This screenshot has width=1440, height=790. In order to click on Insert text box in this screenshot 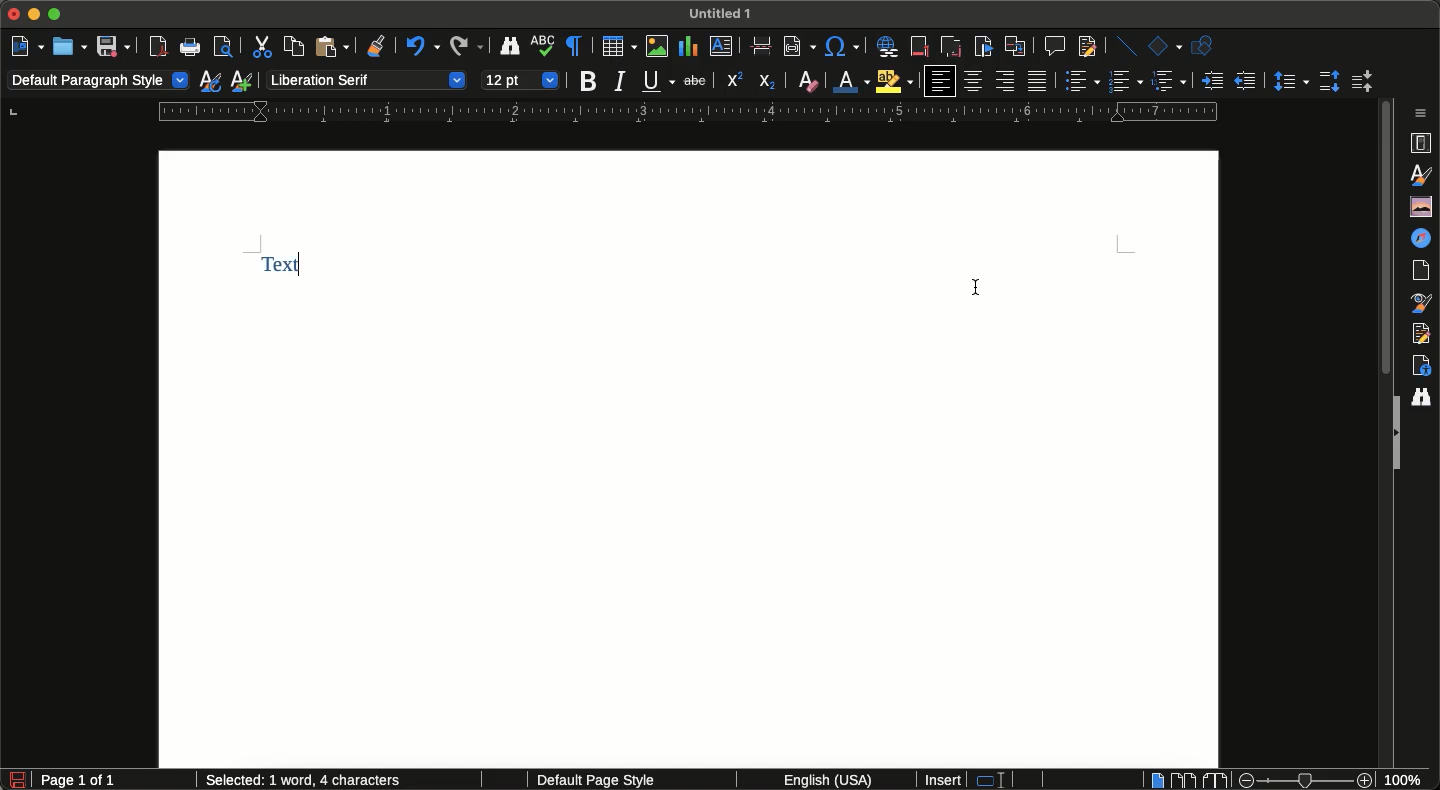, I will do `click(726, 49)`.